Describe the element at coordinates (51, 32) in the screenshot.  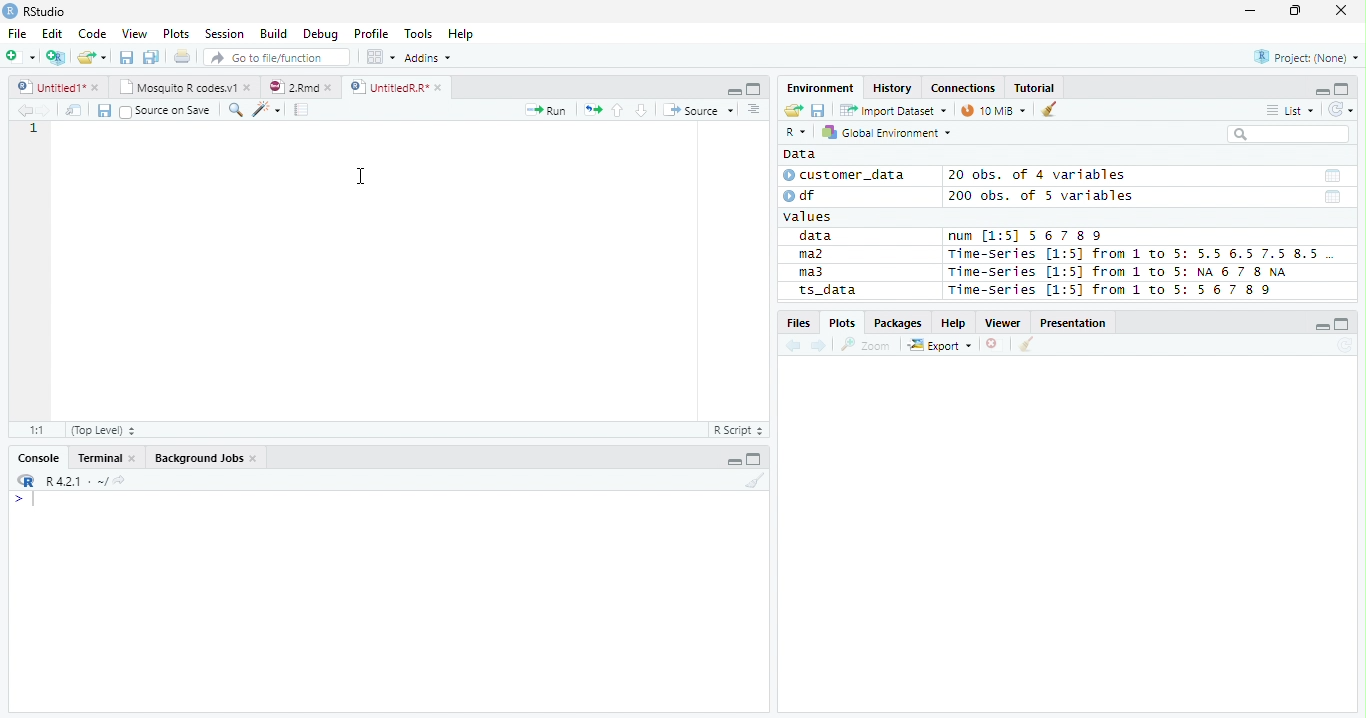
I see `Edit` at that location.